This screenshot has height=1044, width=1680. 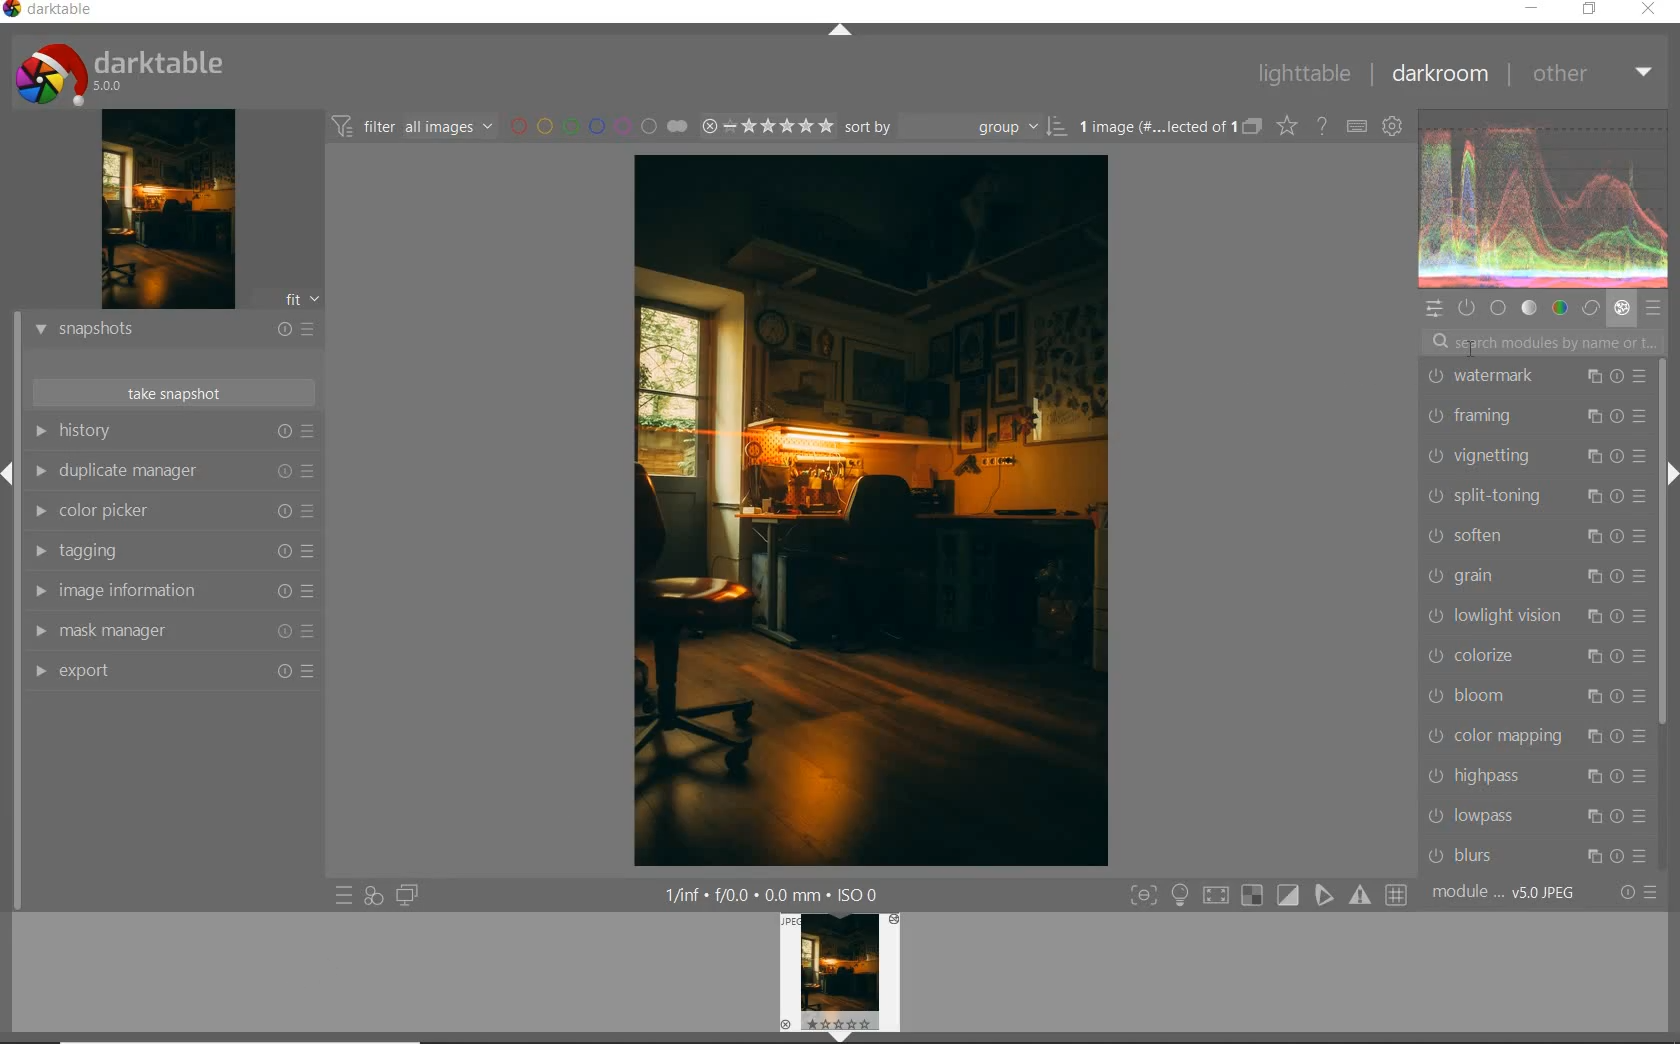 I want to click on vignetting, so click(x=1537, y=456).